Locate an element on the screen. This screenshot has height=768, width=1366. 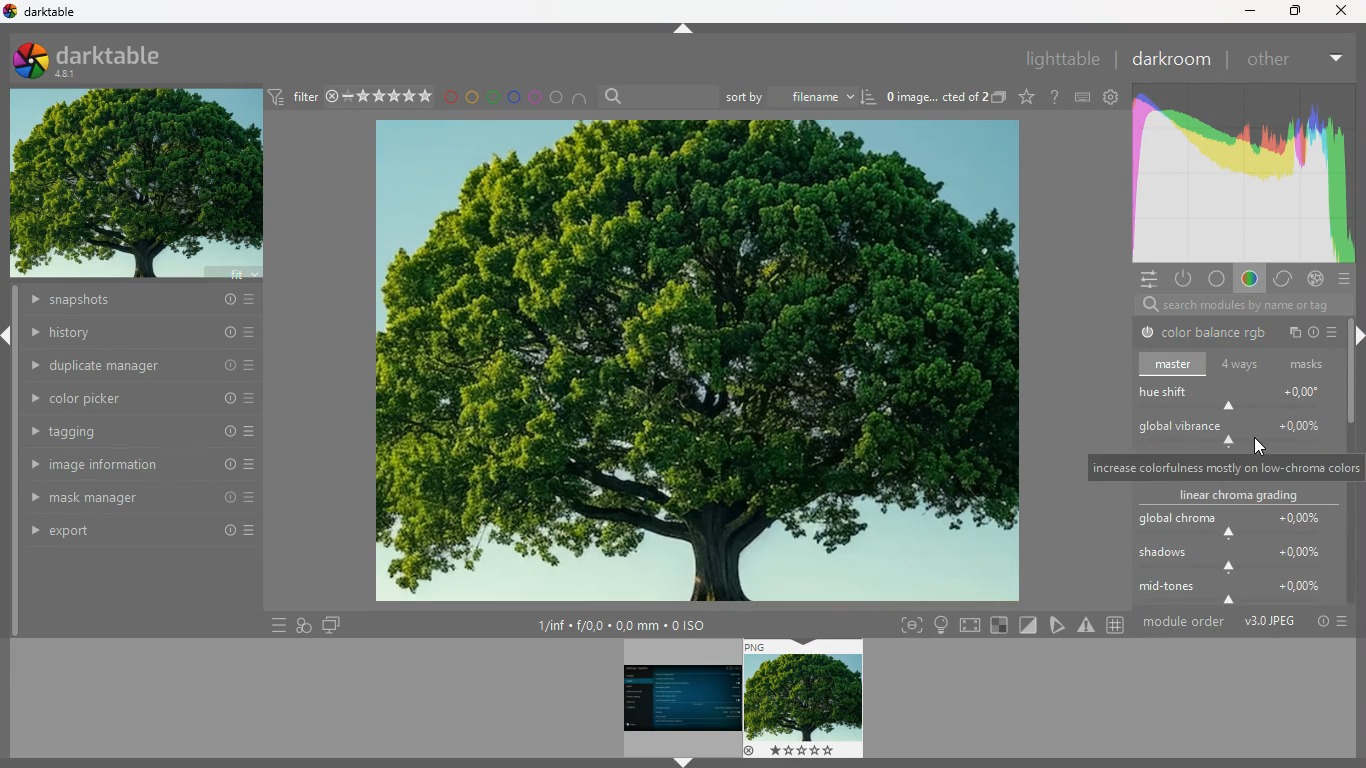
duplicate manager is located at coordinates (143, 364).